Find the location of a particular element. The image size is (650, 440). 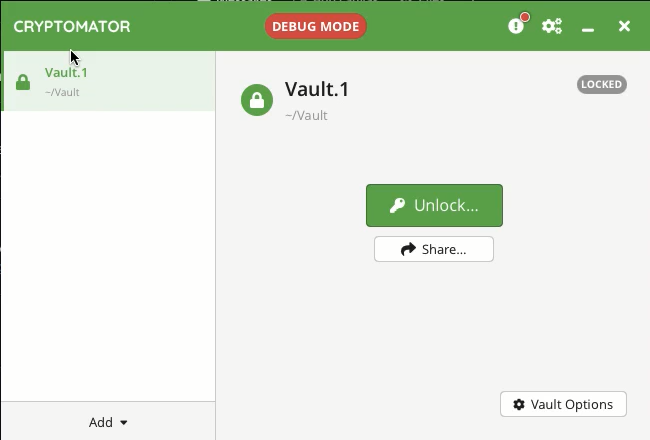

minimise is located at coordinates (592, 29).